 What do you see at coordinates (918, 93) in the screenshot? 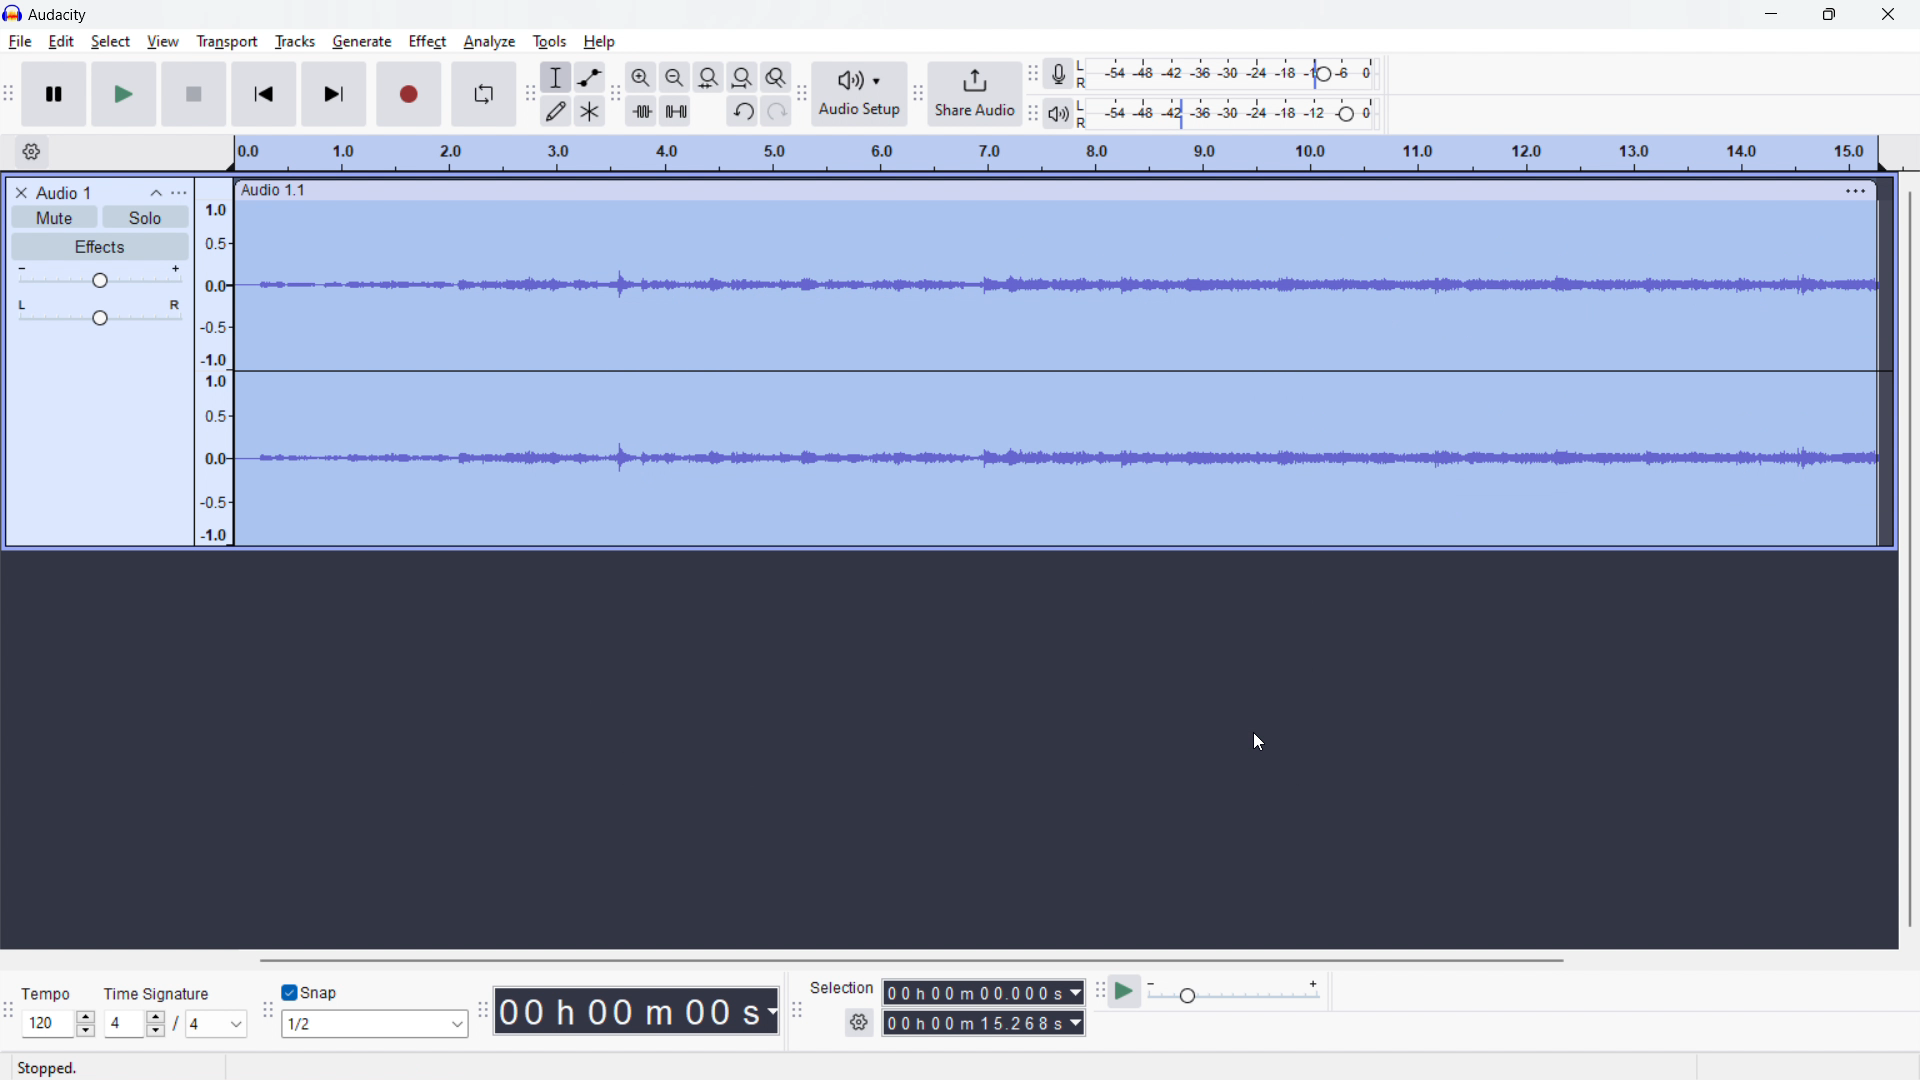
I see `share audio toolbar` at bounding box center [918, 93].